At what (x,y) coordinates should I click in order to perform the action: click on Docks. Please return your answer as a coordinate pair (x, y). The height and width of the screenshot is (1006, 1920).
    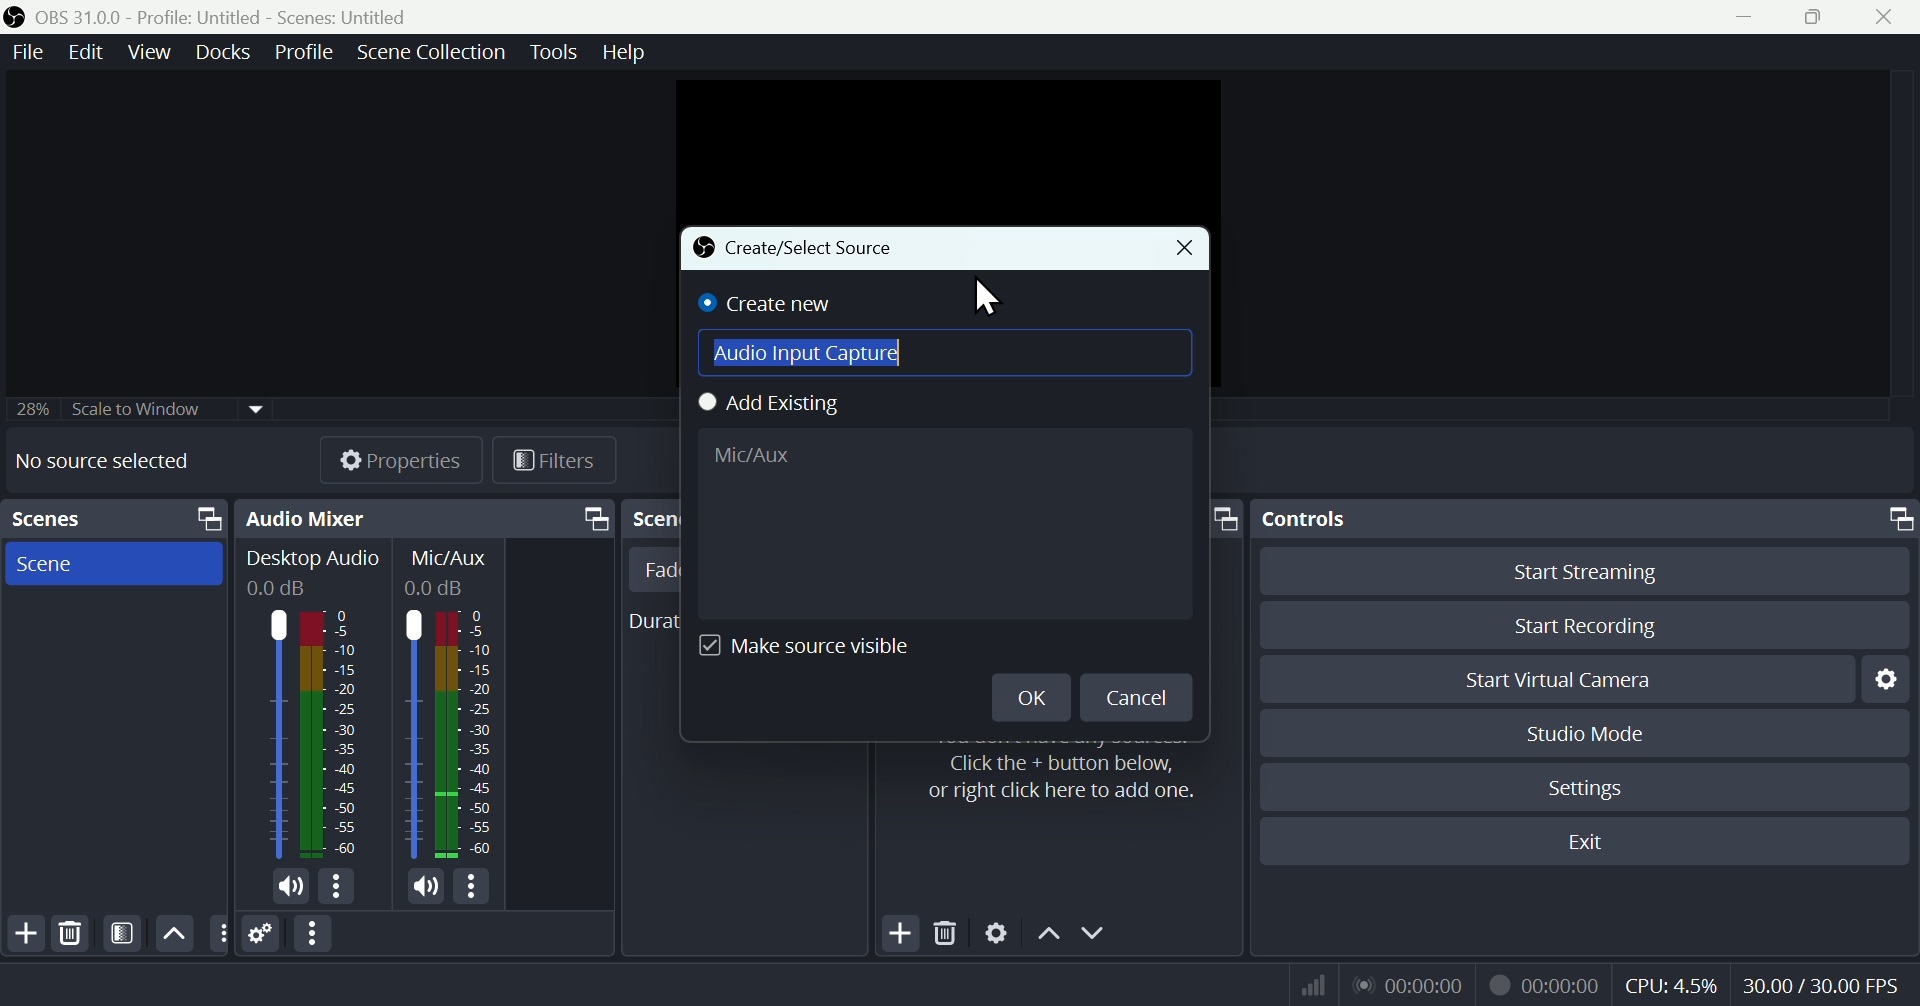
    Looking at the image, I should click on (227, 52).